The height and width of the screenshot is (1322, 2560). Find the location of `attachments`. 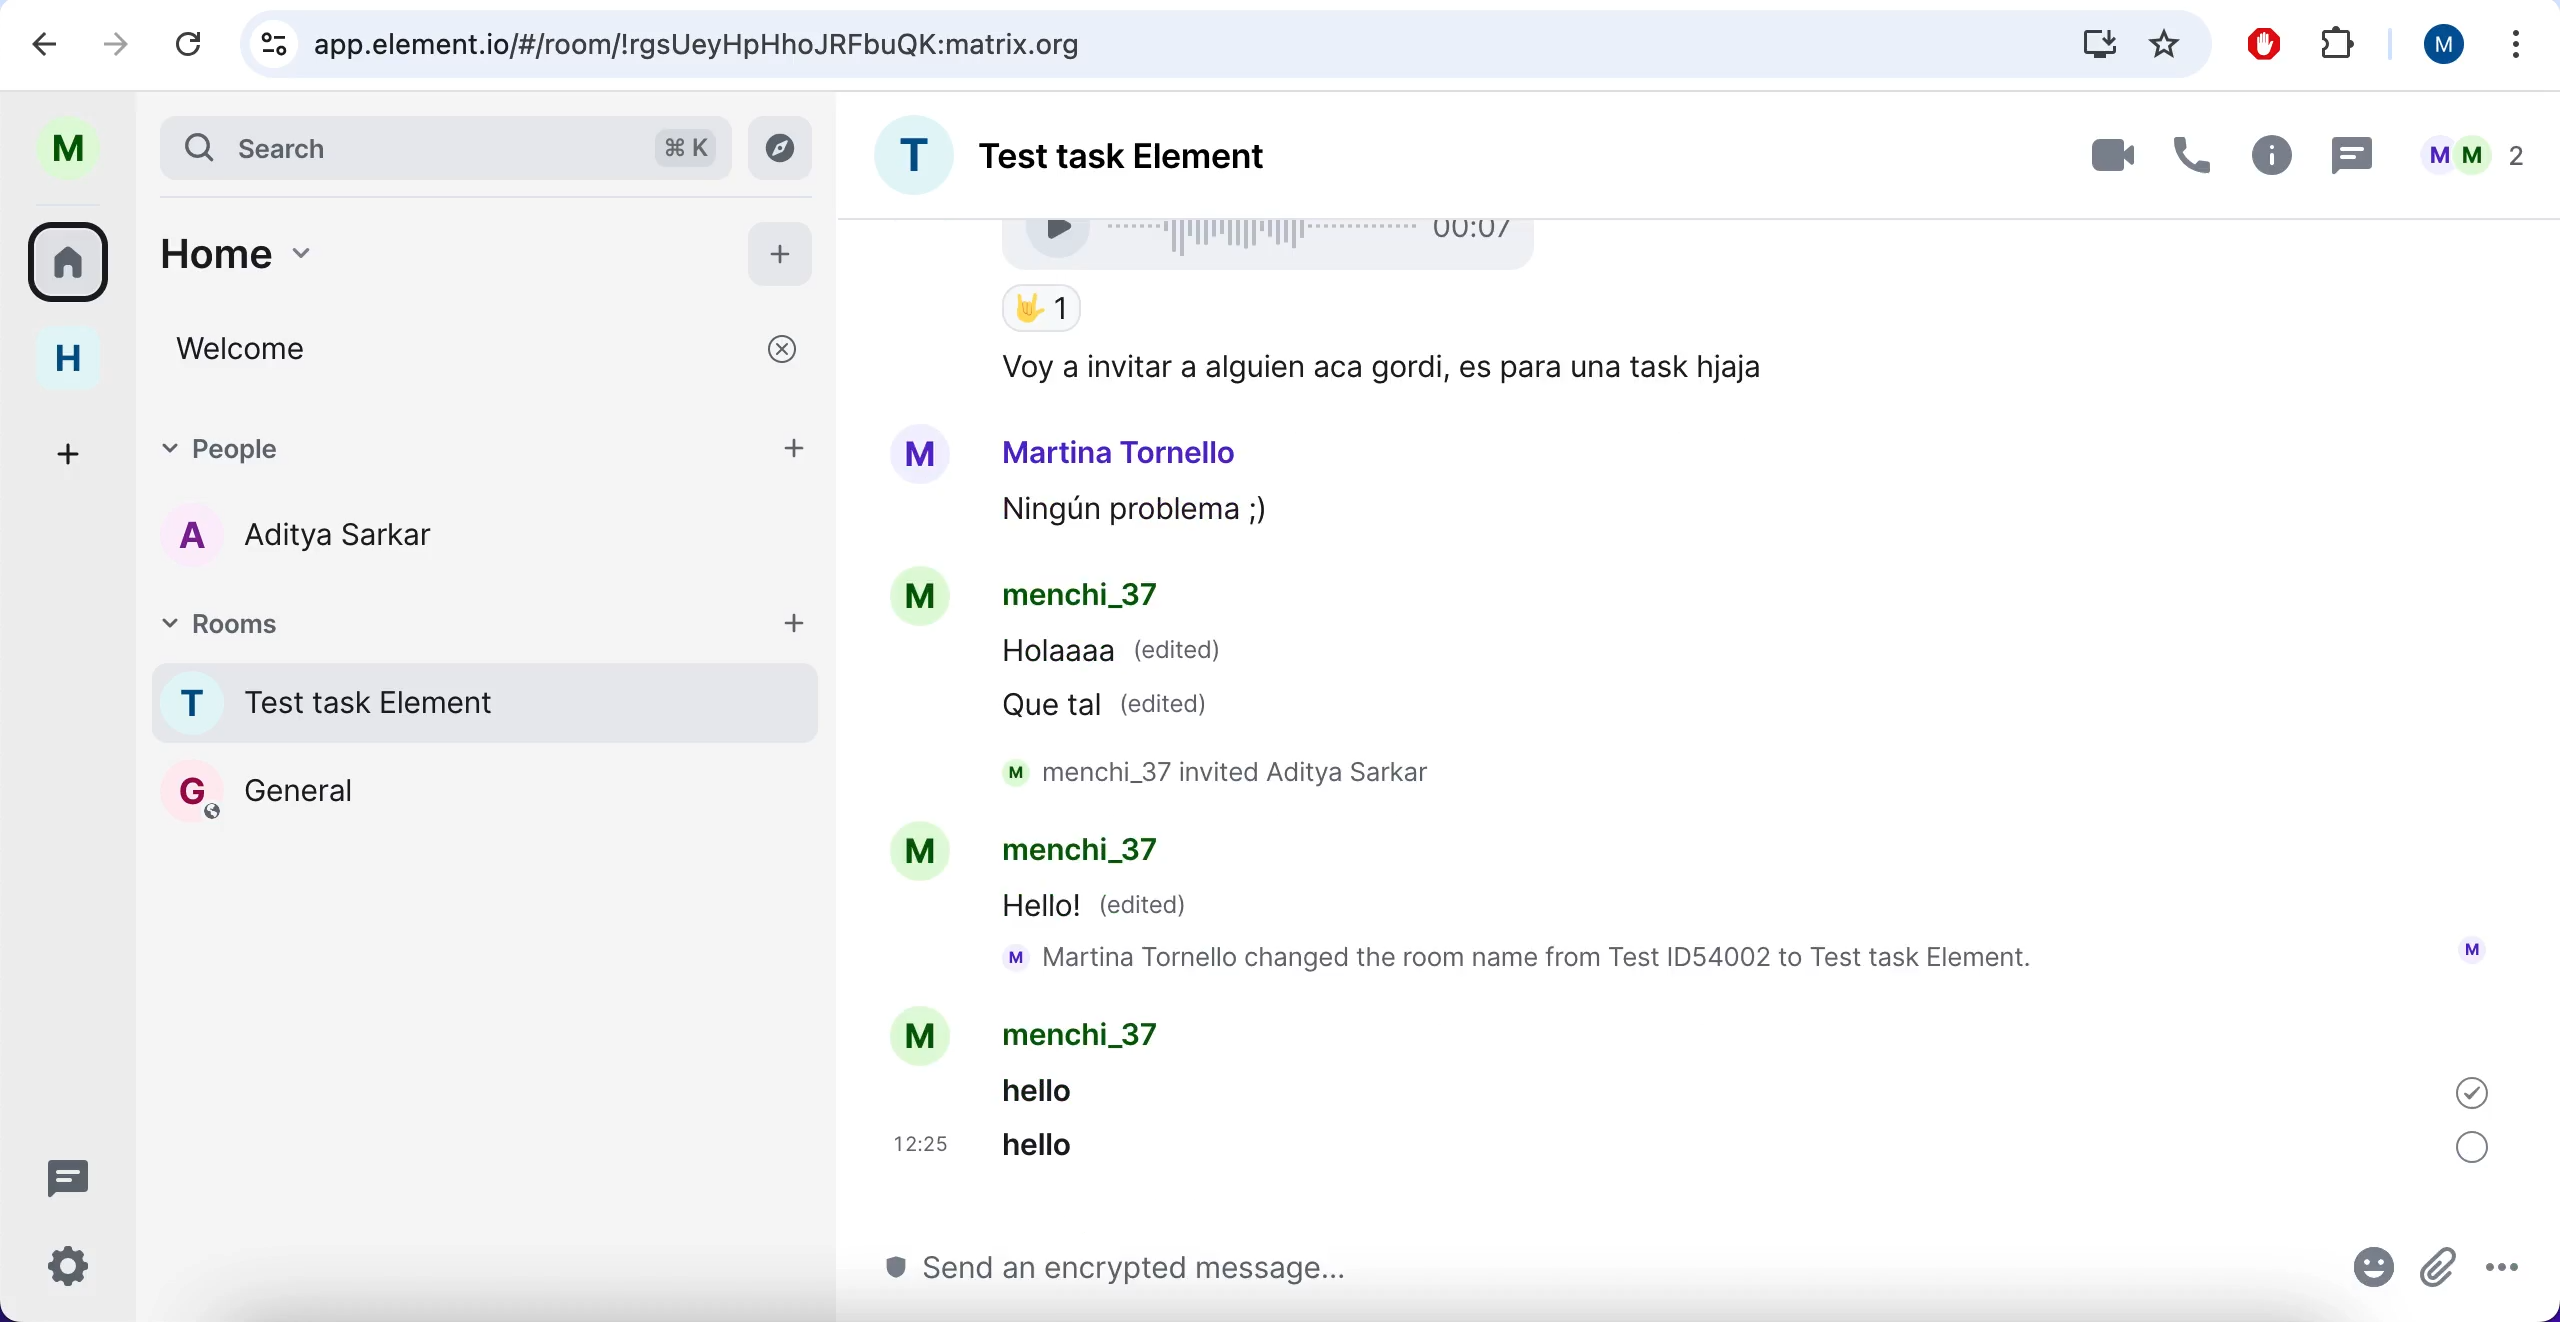

attachments is located at coordinates (2437, 1266).